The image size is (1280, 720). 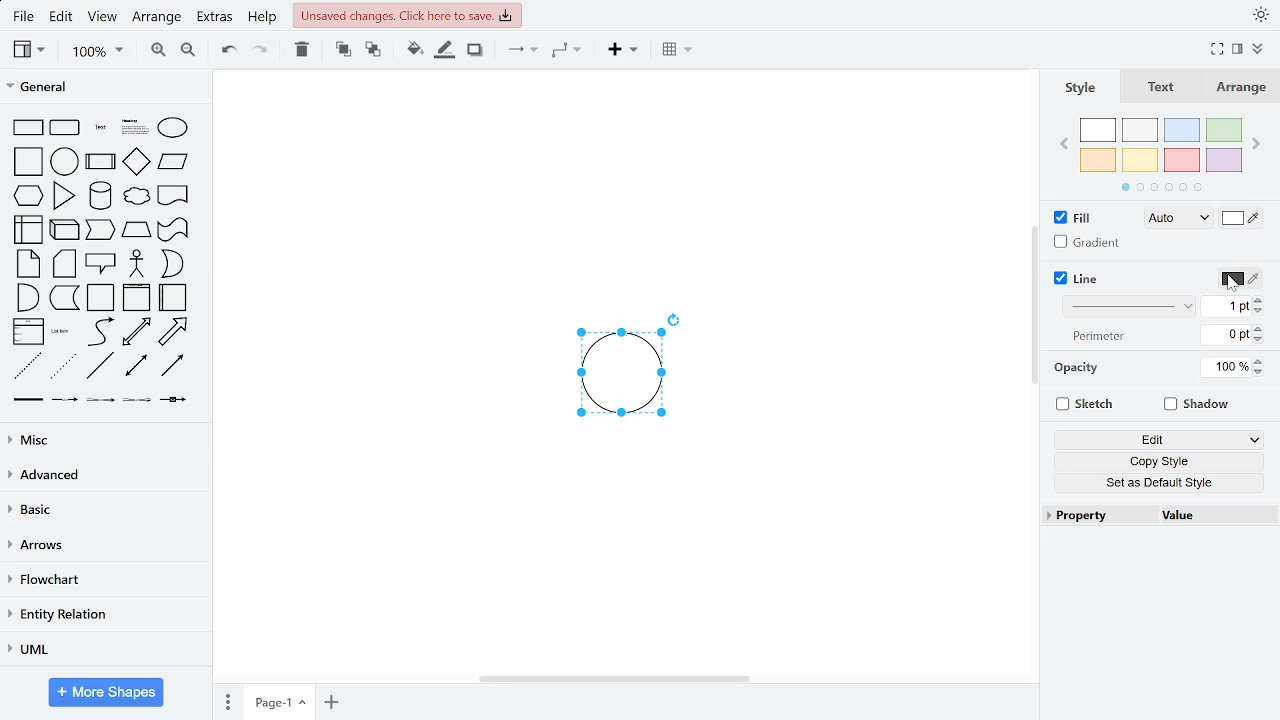 I want to click on dashed line, so click(x=29, y=366).